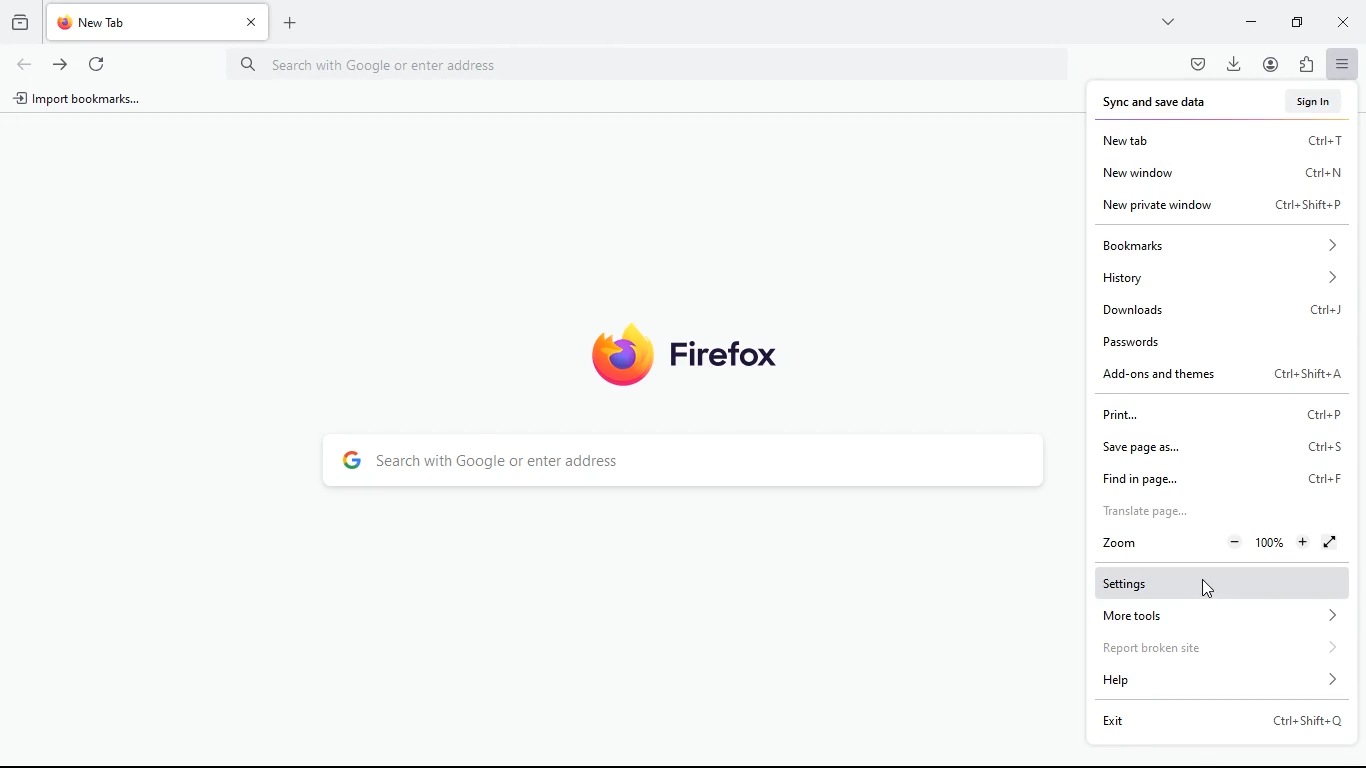 Image resolution: width=1366 pixels, height=768 pixels. I want to click on Cursor, so click(1208, 588).